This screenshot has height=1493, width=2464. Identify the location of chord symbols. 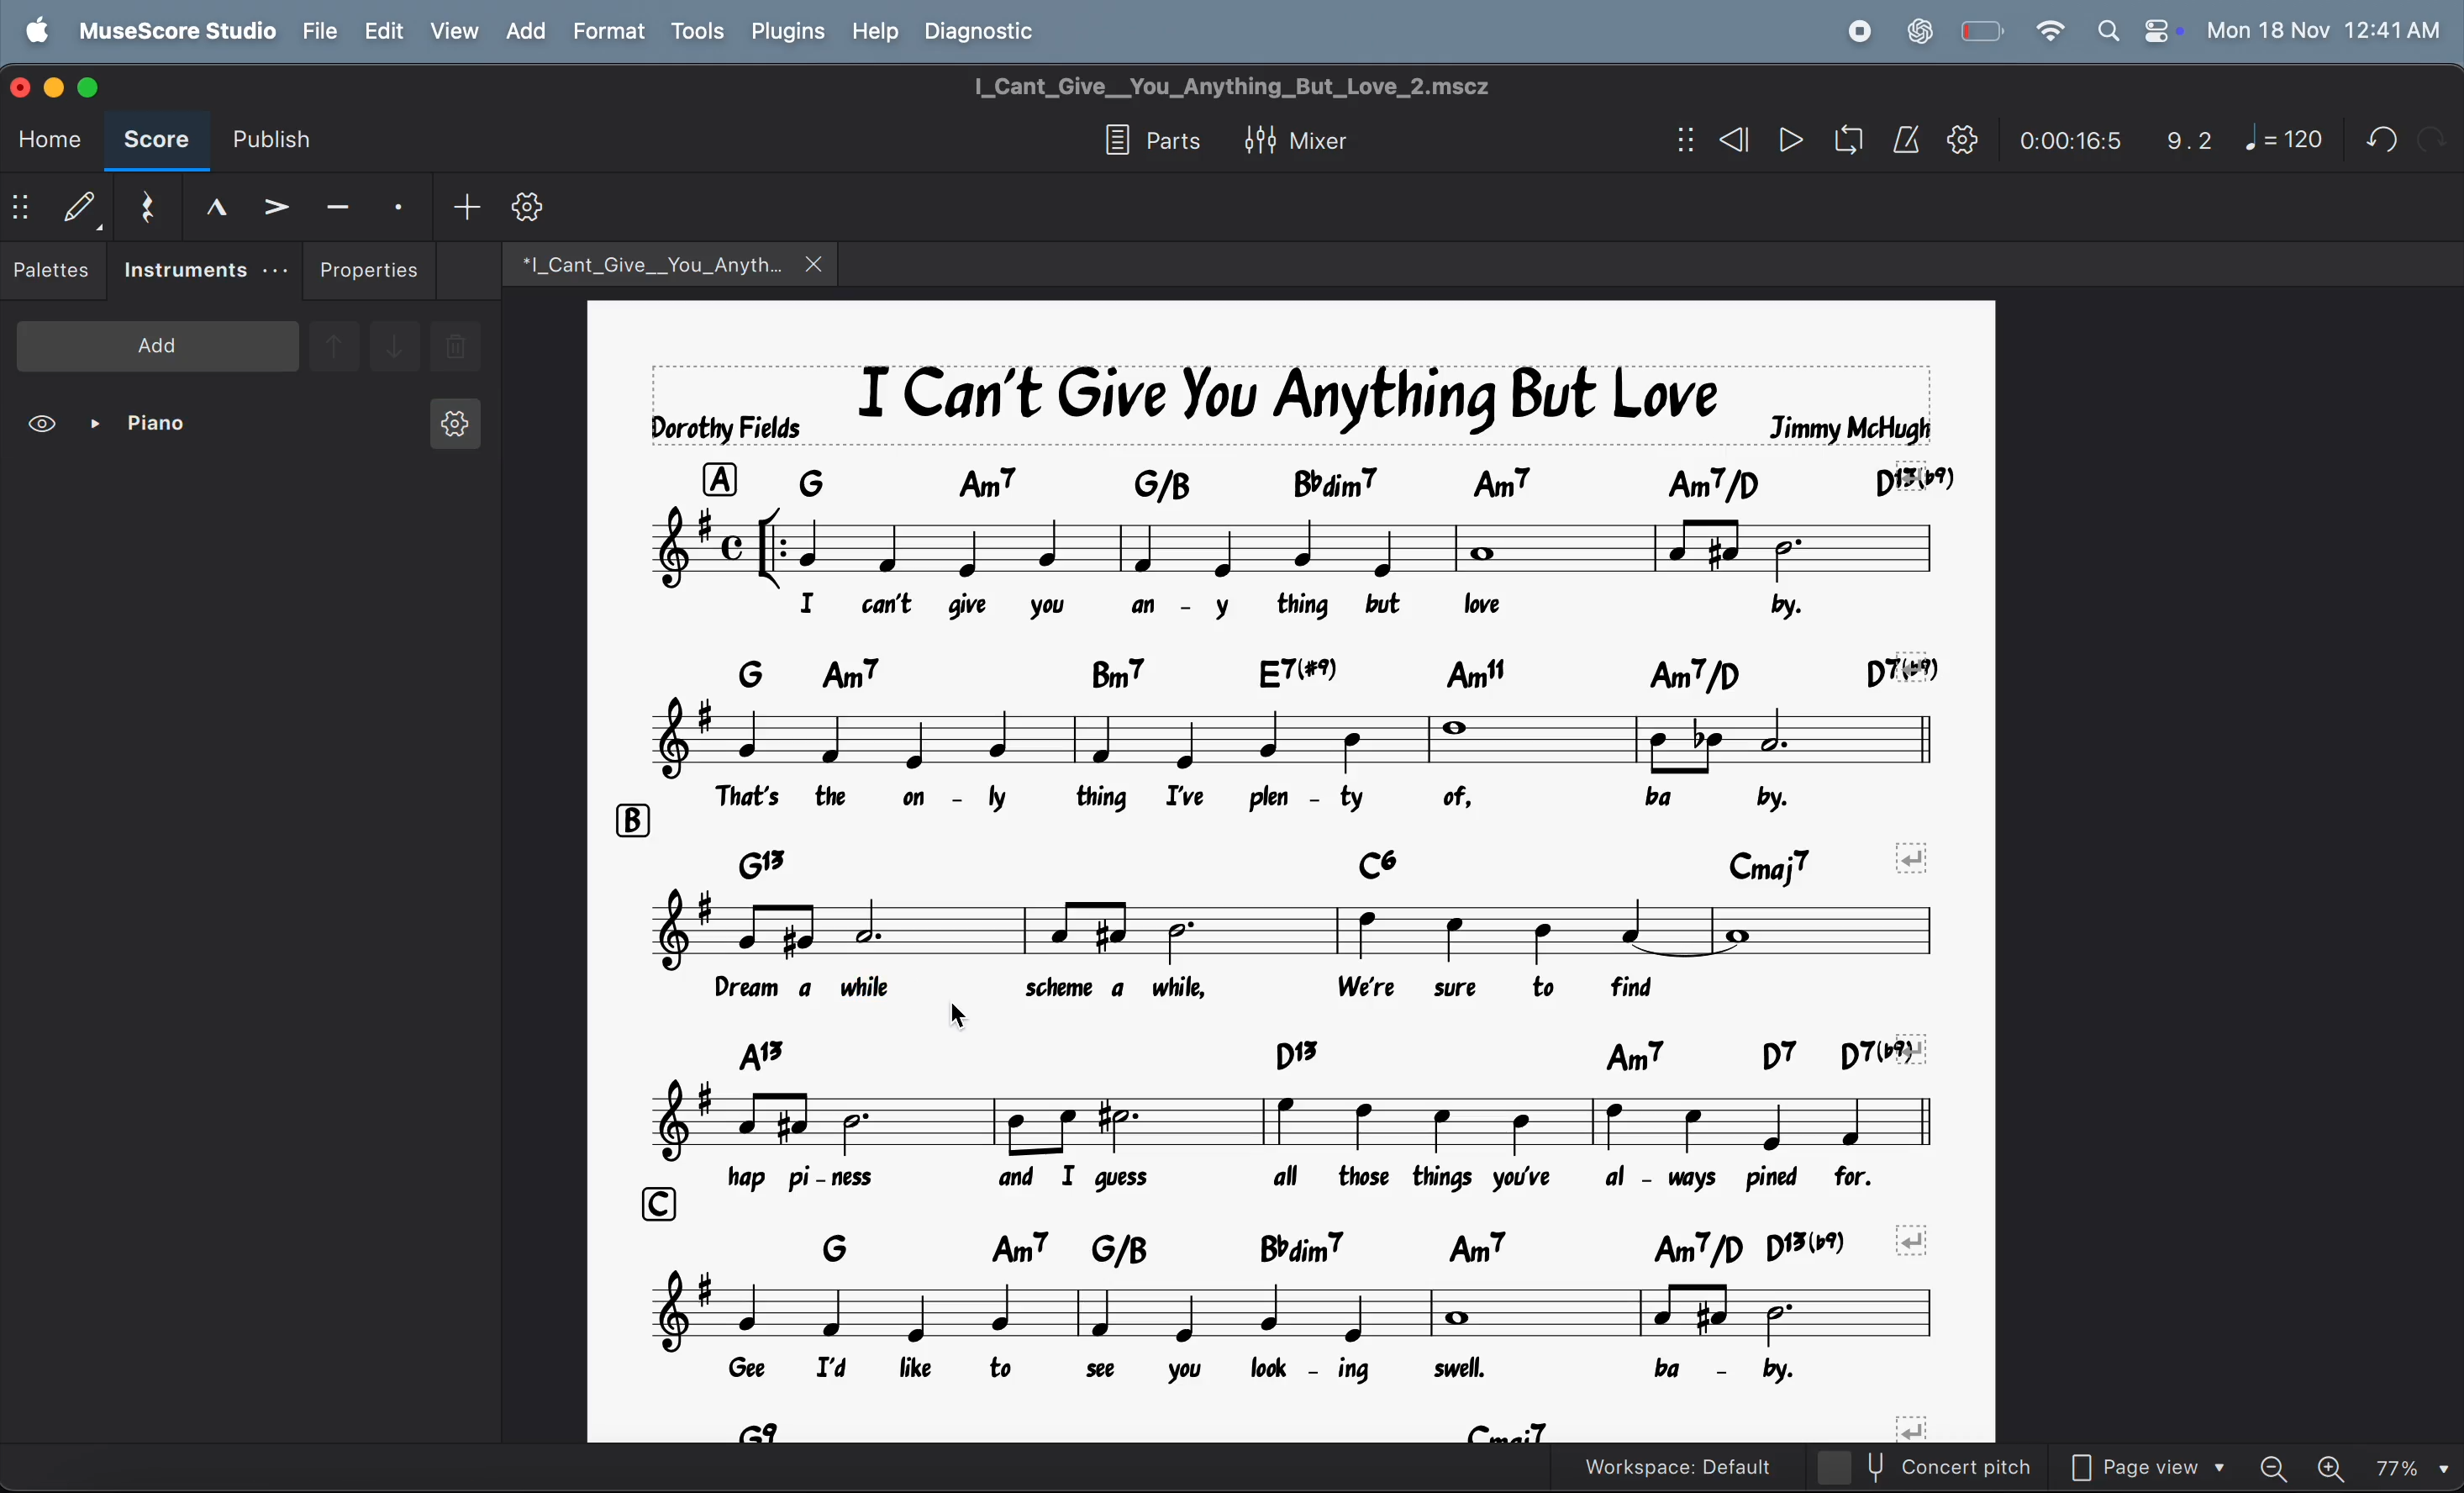
(1328, 862).